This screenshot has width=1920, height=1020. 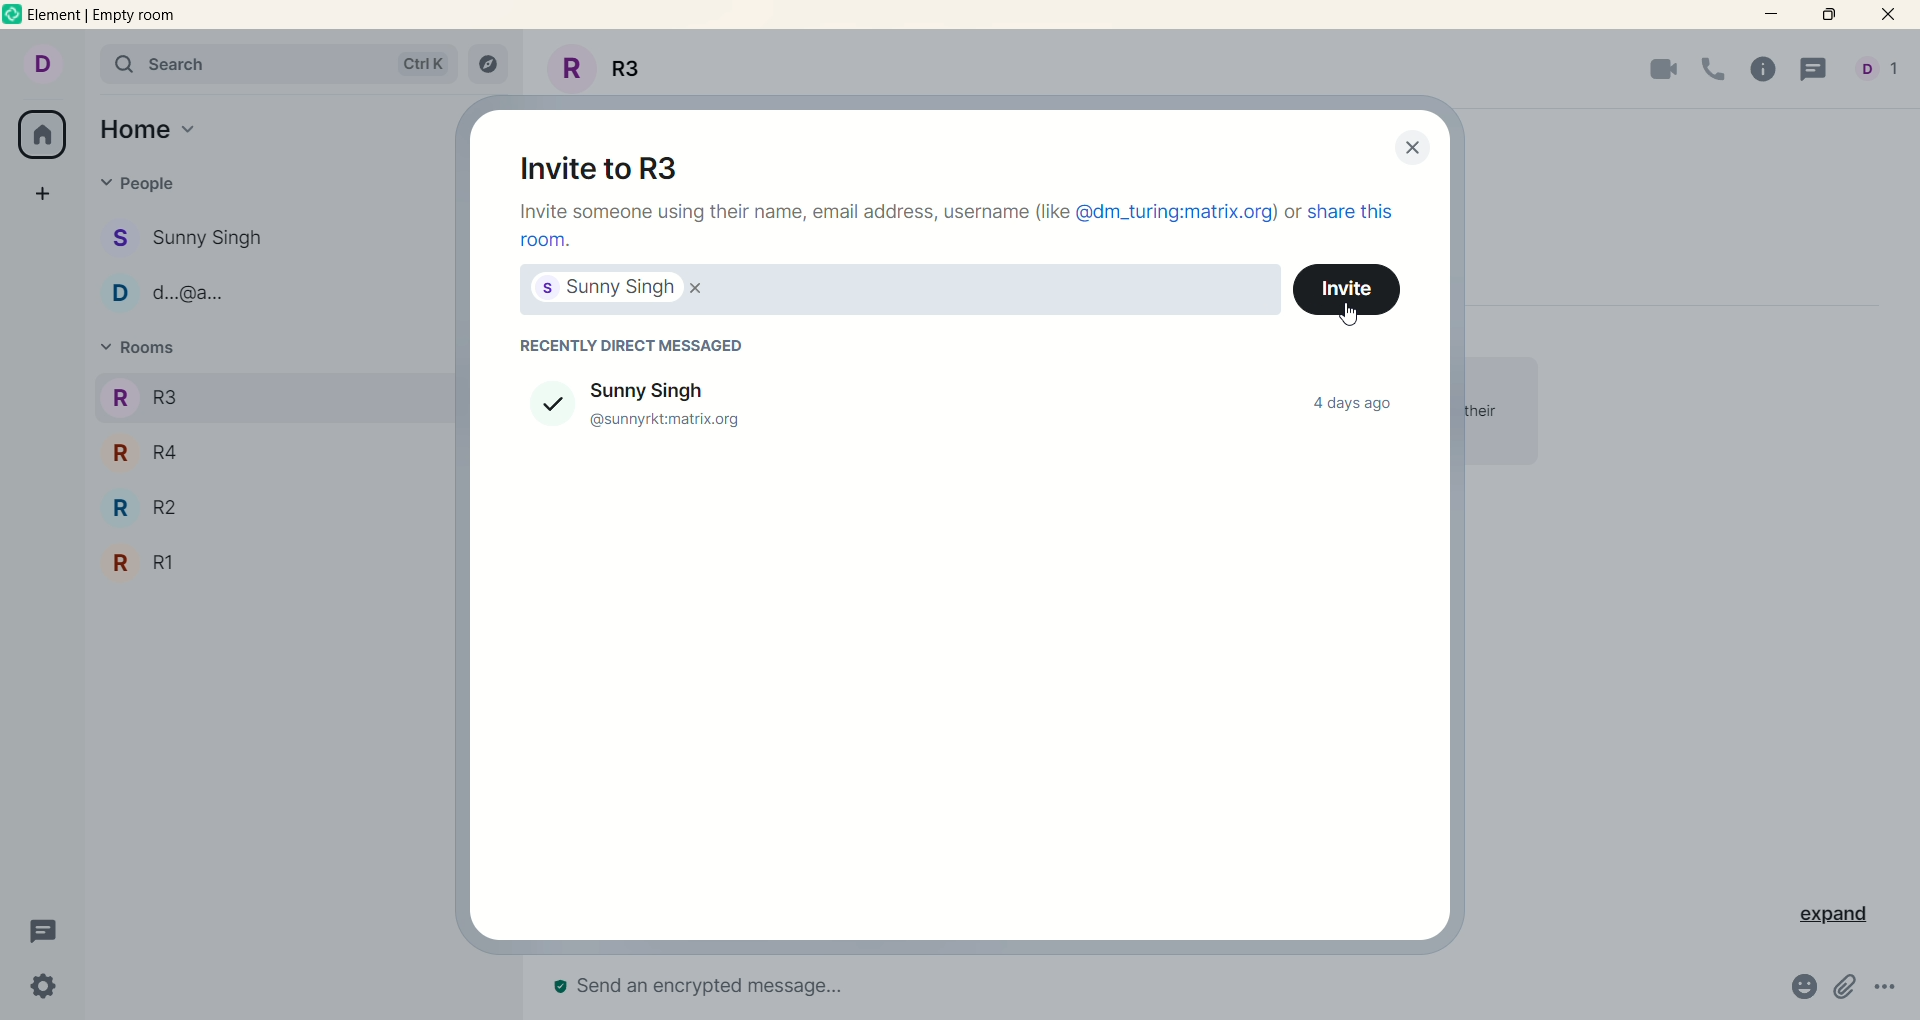 I want to click on Room name, so click(x=601, y=66).